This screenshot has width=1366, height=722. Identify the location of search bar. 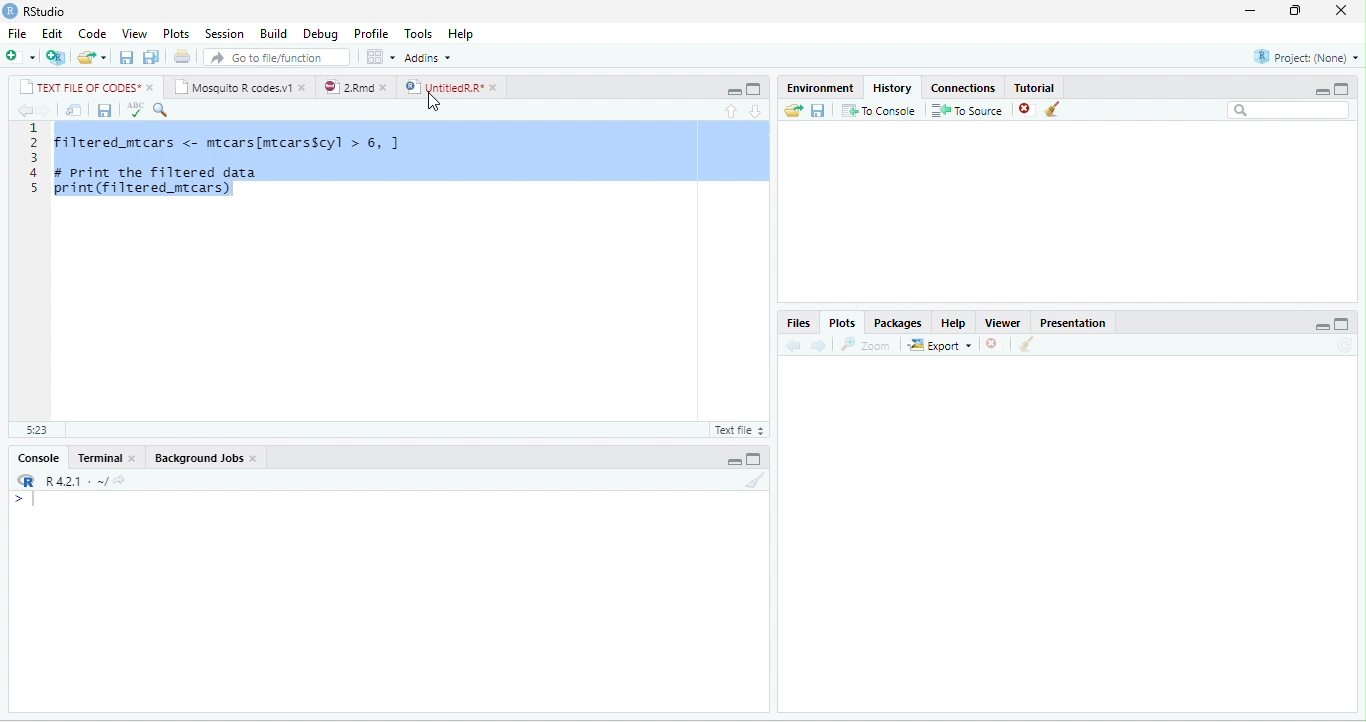
(1288, 110).